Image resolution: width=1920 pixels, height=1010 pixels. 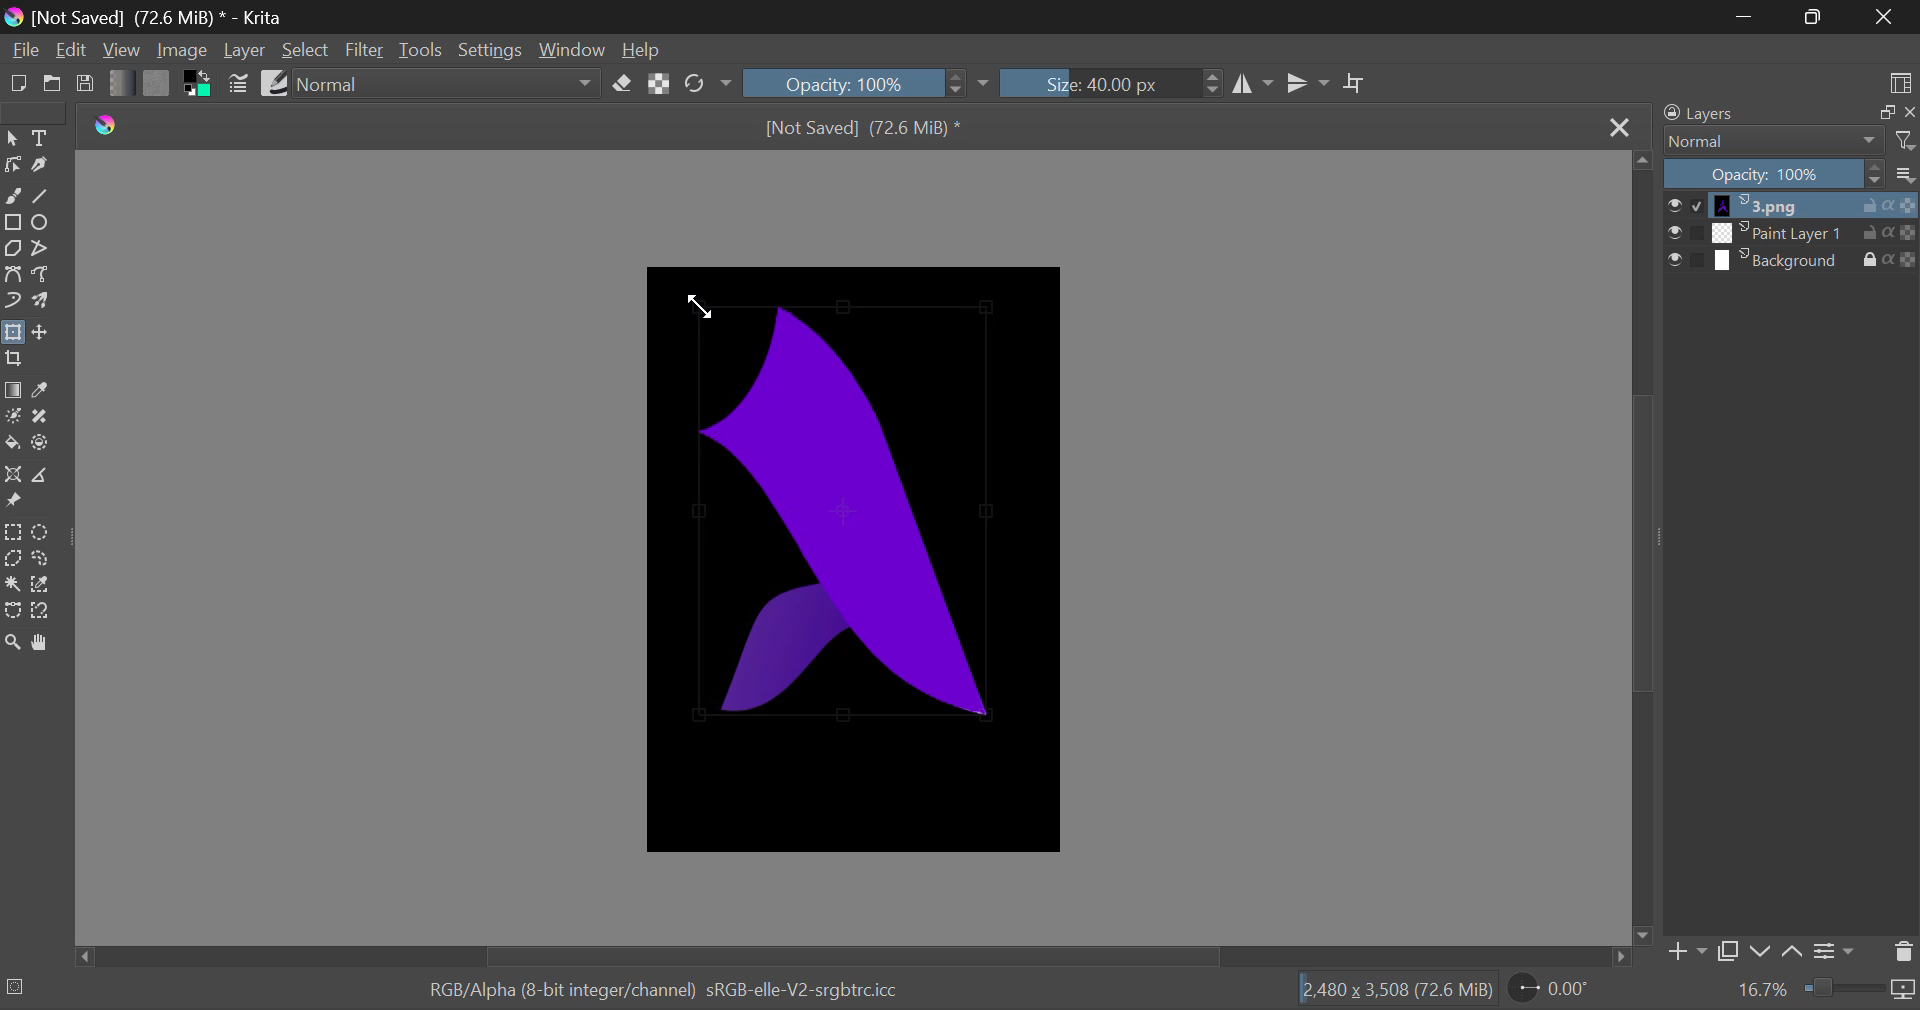 What do you see at coordinates (1686, 206) in the screenshot?
I see `checkbox` at bounding box center [1686, 206].